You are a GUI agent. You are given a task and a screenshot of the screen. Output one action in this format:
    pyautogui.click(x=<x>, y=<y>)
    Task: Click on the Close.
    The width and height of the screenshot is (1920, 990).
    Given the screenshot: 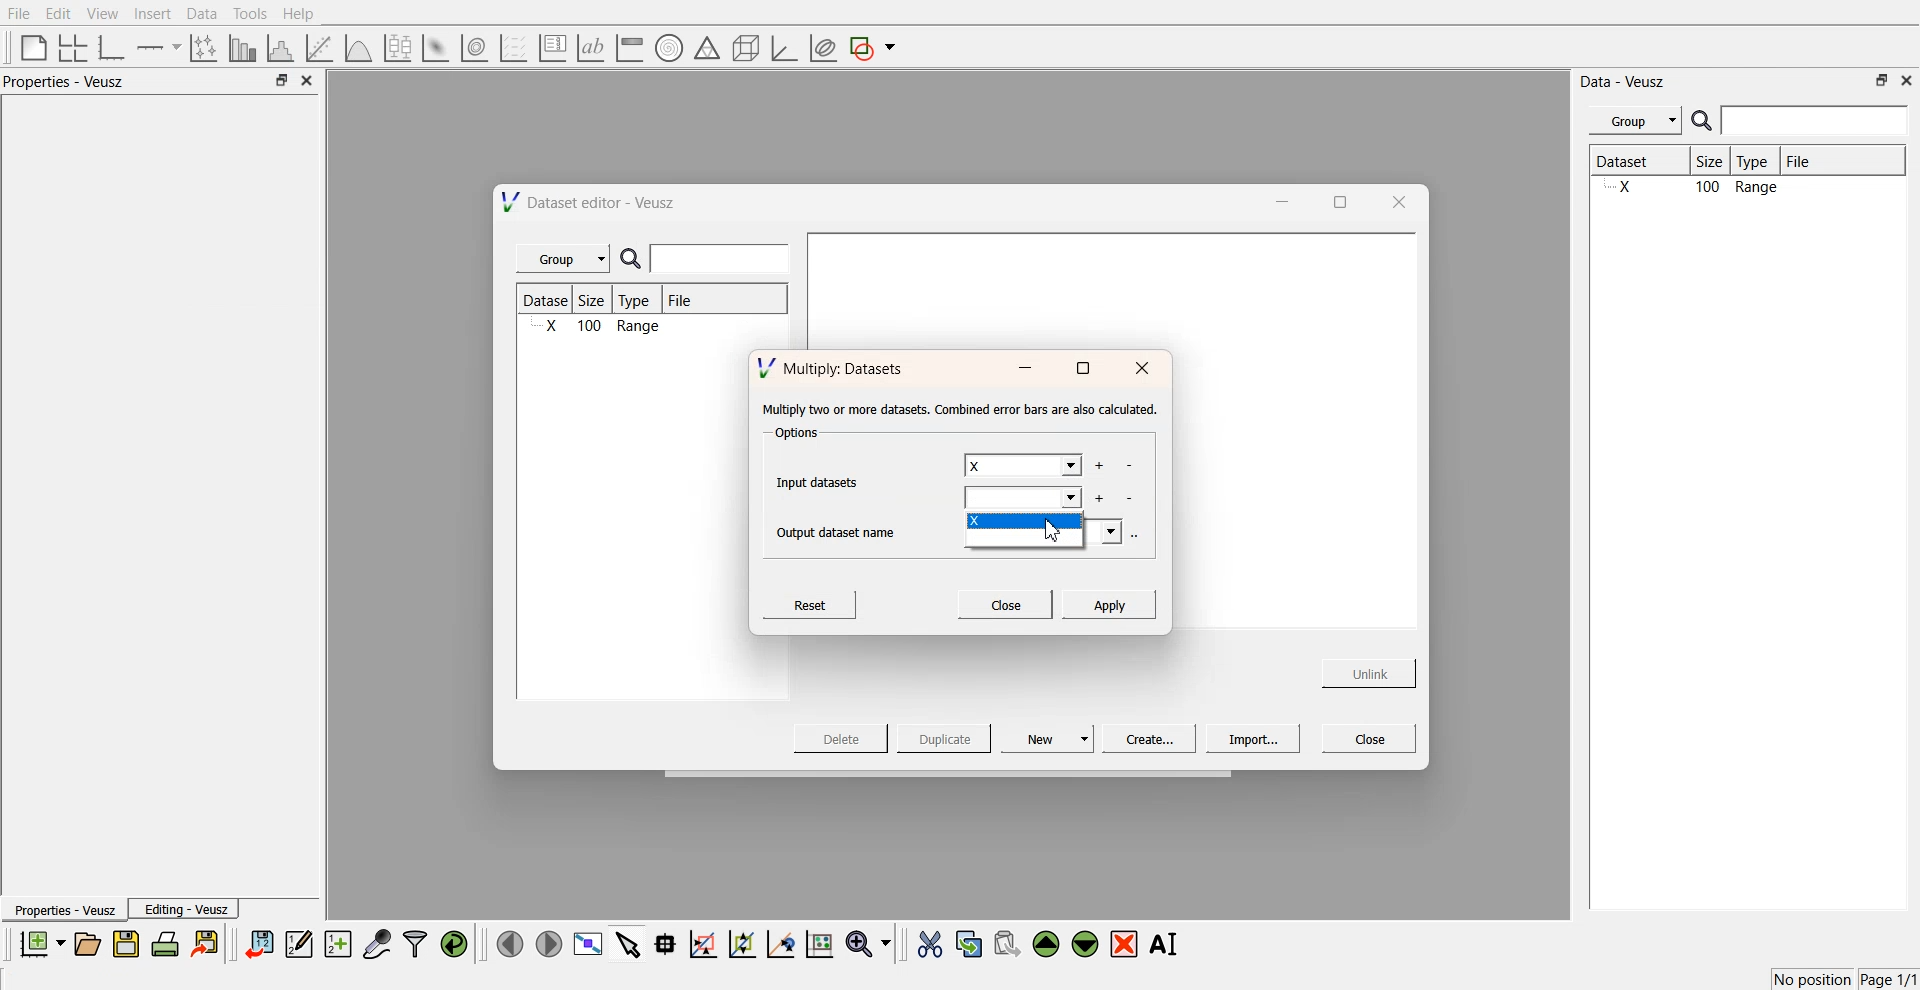 What is the action you would take?
    pyautogui.click(x=1004, y=603)
    